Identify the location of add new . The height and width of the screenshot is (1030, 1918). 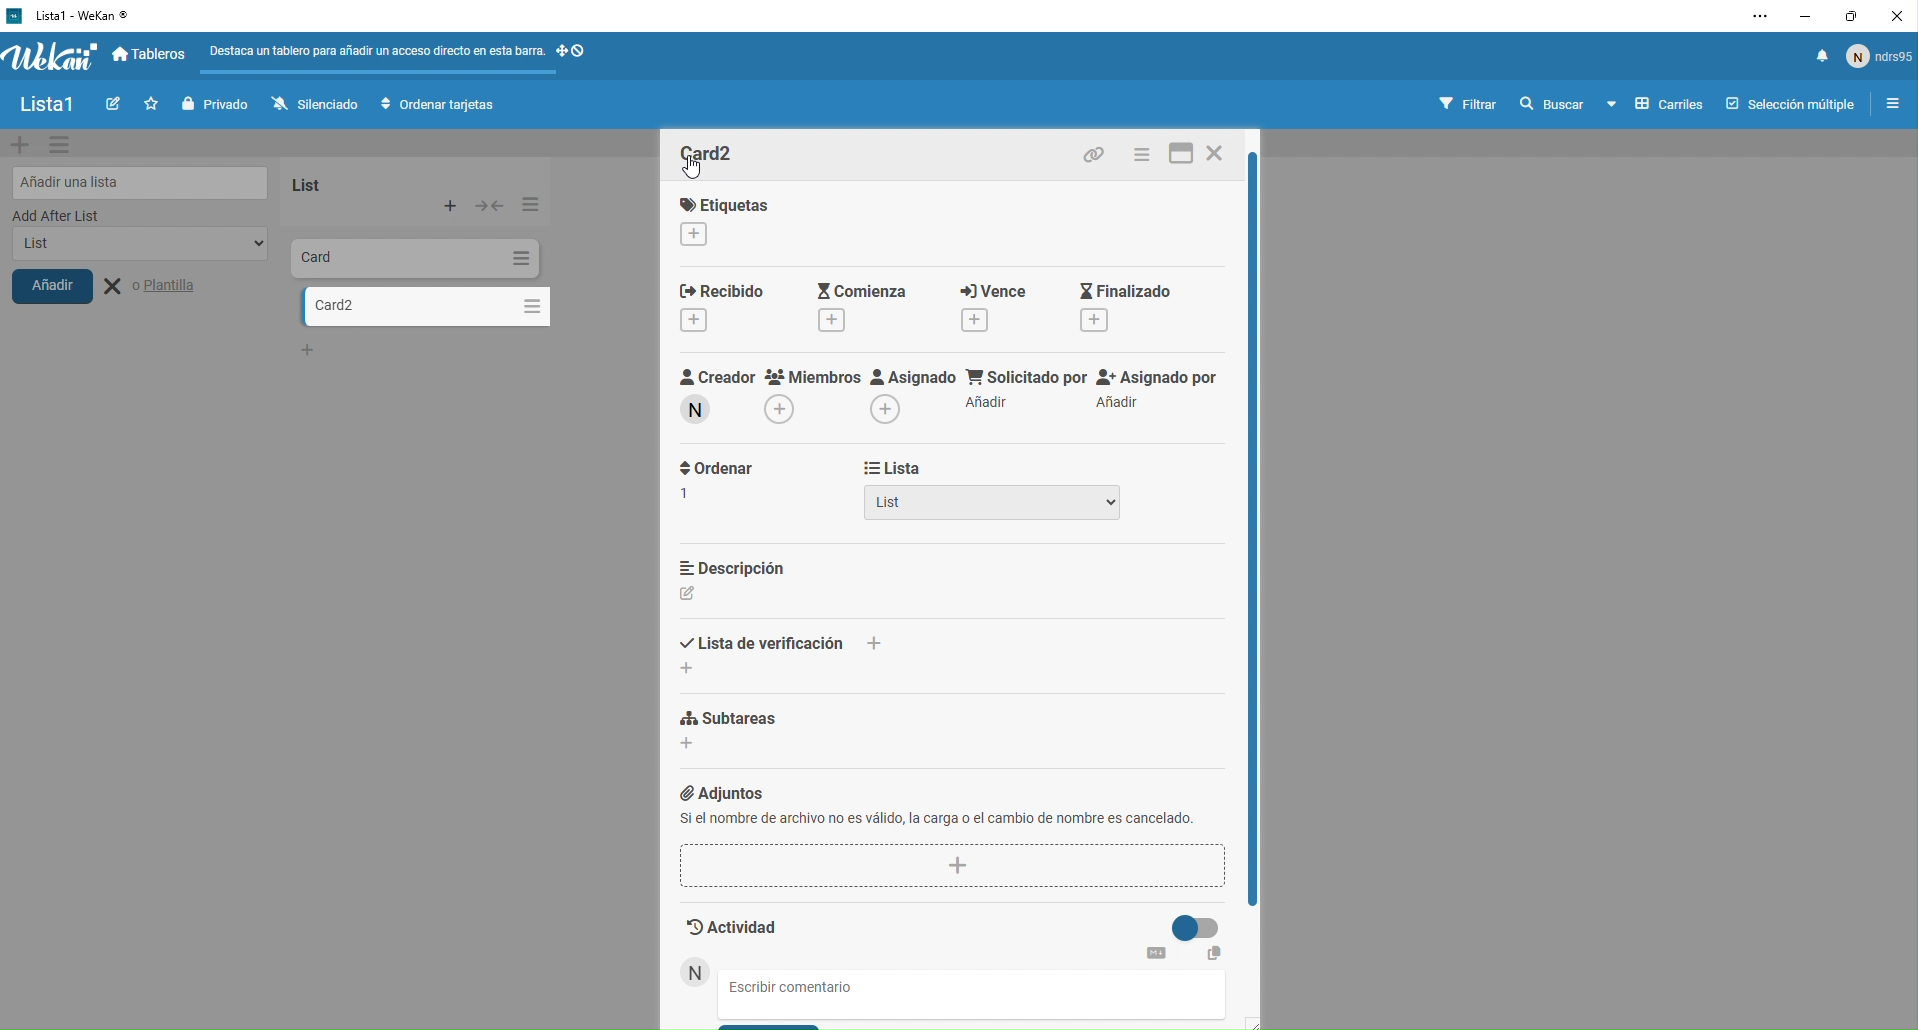
(20, 144).